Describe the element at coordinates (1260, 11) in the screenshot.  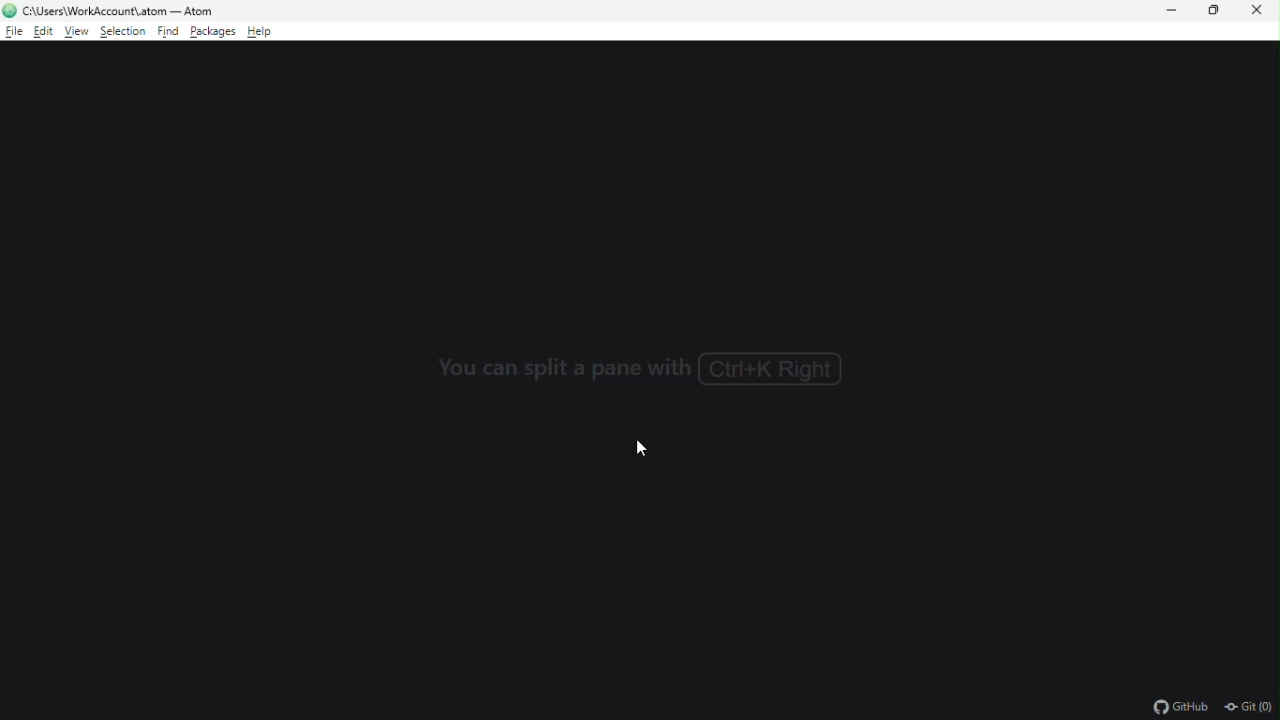
I see `close` at that location.